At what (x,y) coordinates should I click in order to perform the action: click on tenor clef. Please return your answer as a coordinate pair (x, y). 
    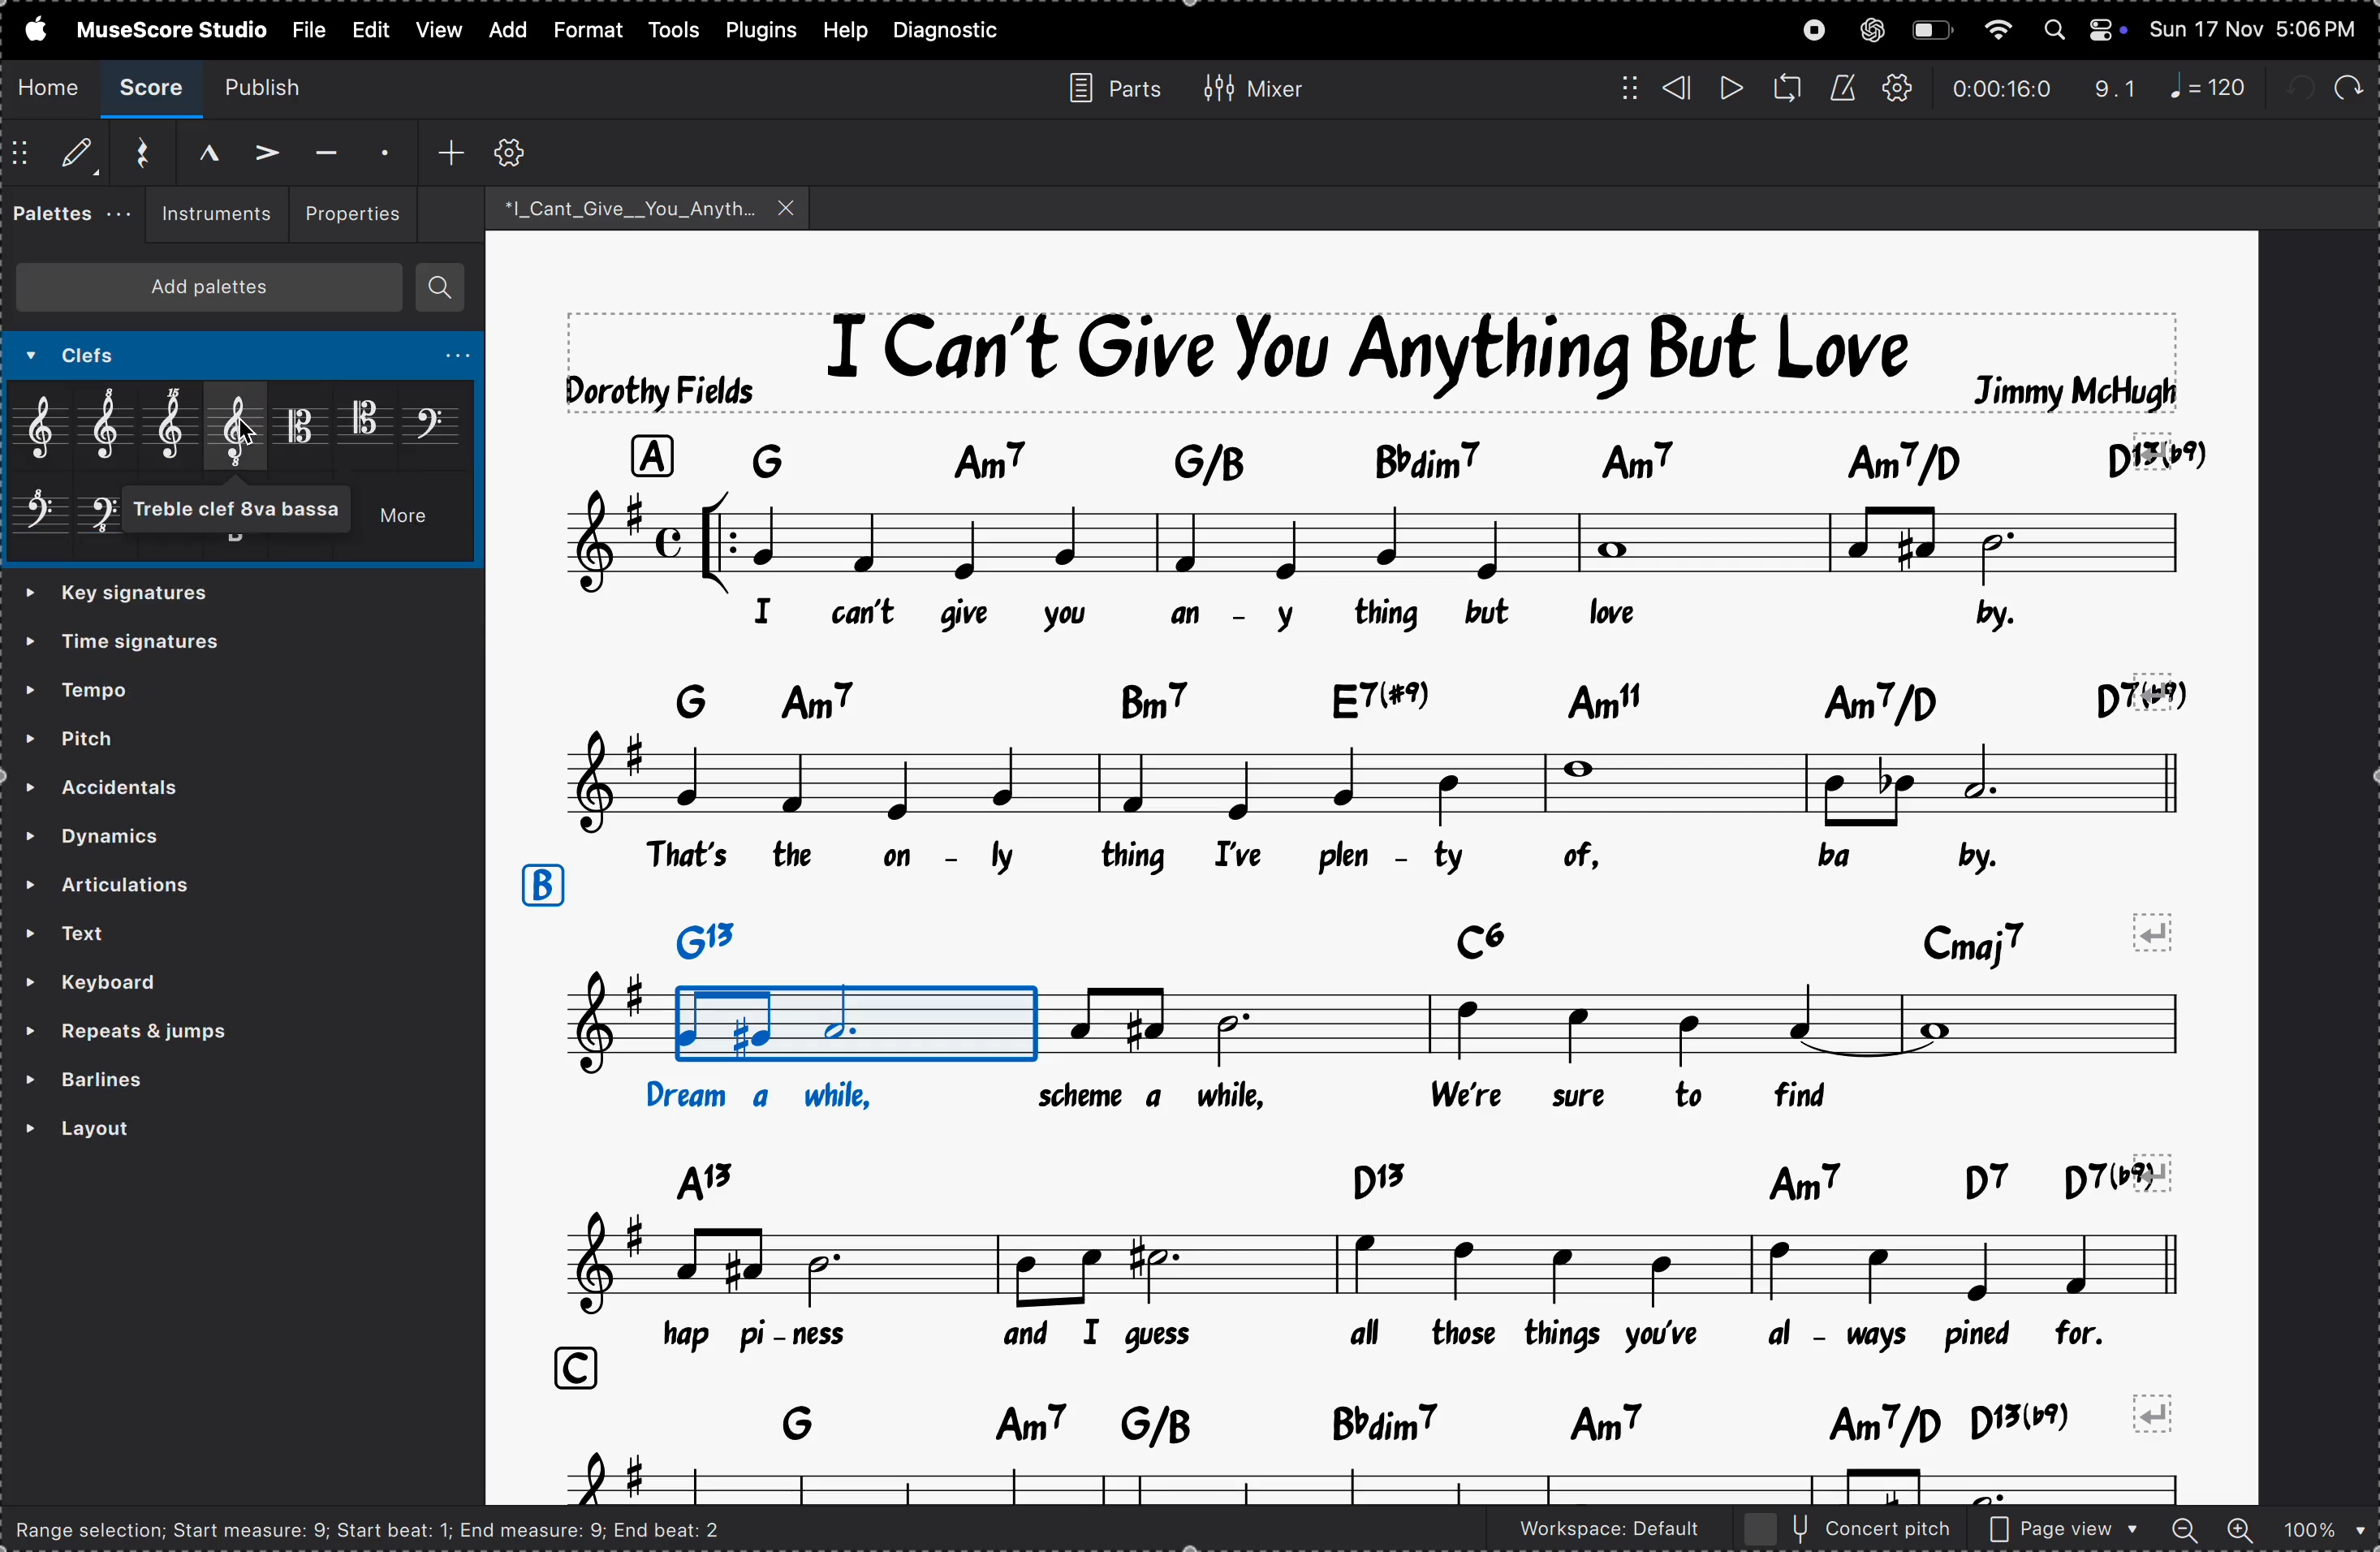
    Looking at the image, I should click on (366, 420).